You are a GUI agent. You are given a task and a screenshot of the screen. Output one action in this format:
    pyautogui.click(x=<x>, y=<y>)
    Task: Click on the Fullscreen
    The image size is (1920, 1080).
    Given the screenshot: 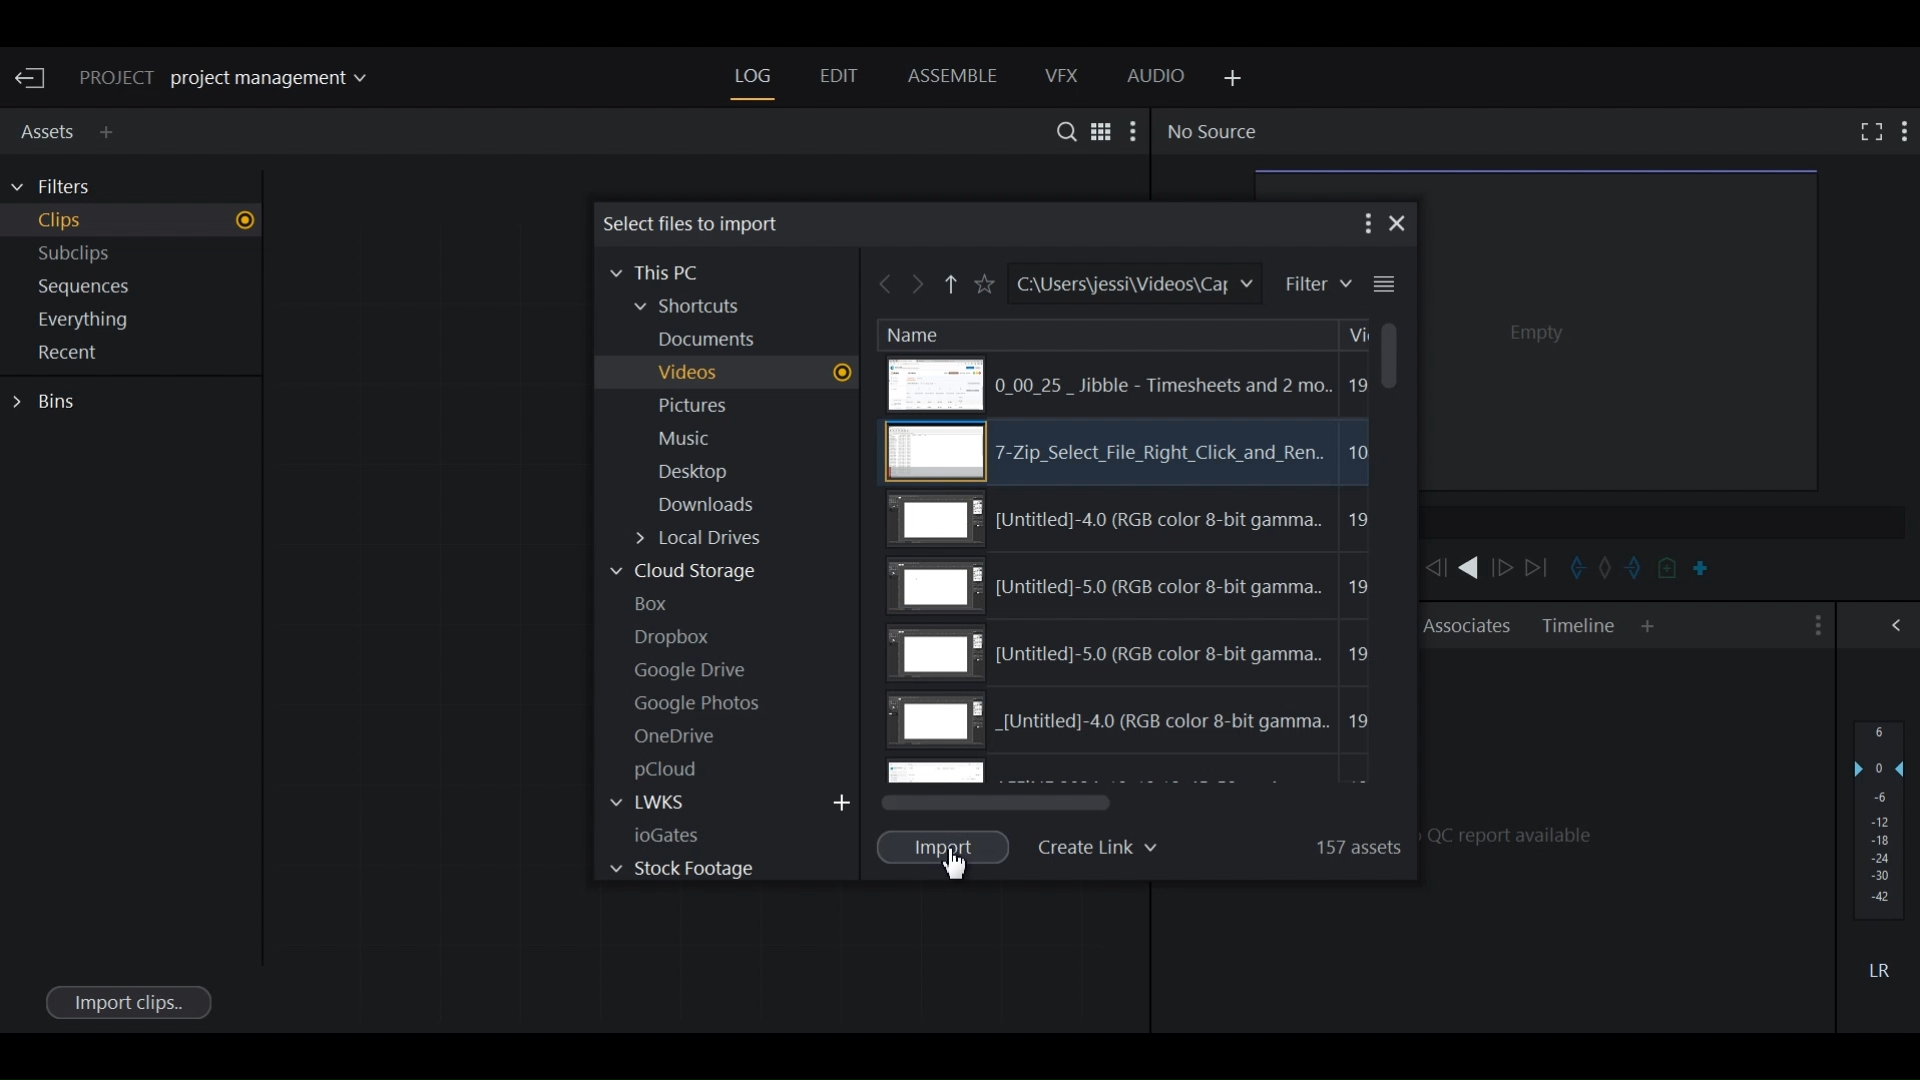 What is the action you would take?
    pyautogui.click(x=1867, y=131)
    